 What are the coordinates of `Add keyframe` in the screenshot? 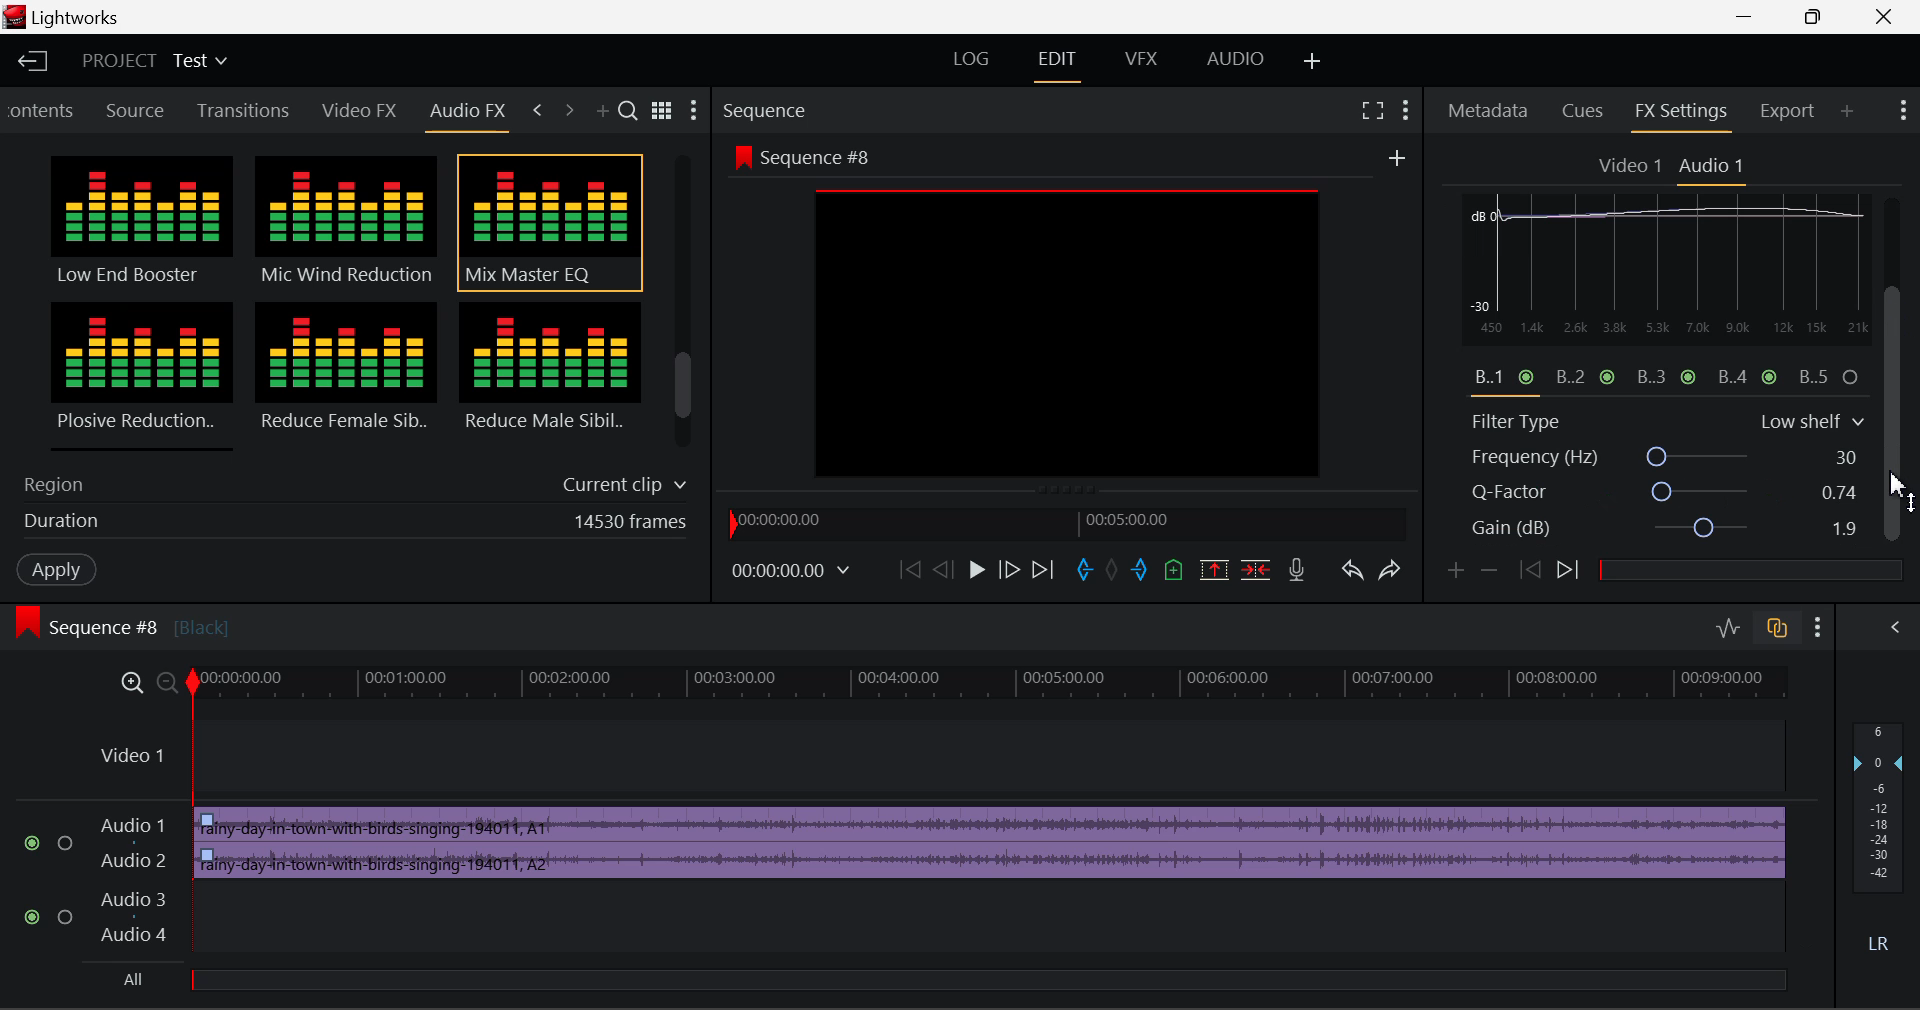 It's located at (1452, 574).